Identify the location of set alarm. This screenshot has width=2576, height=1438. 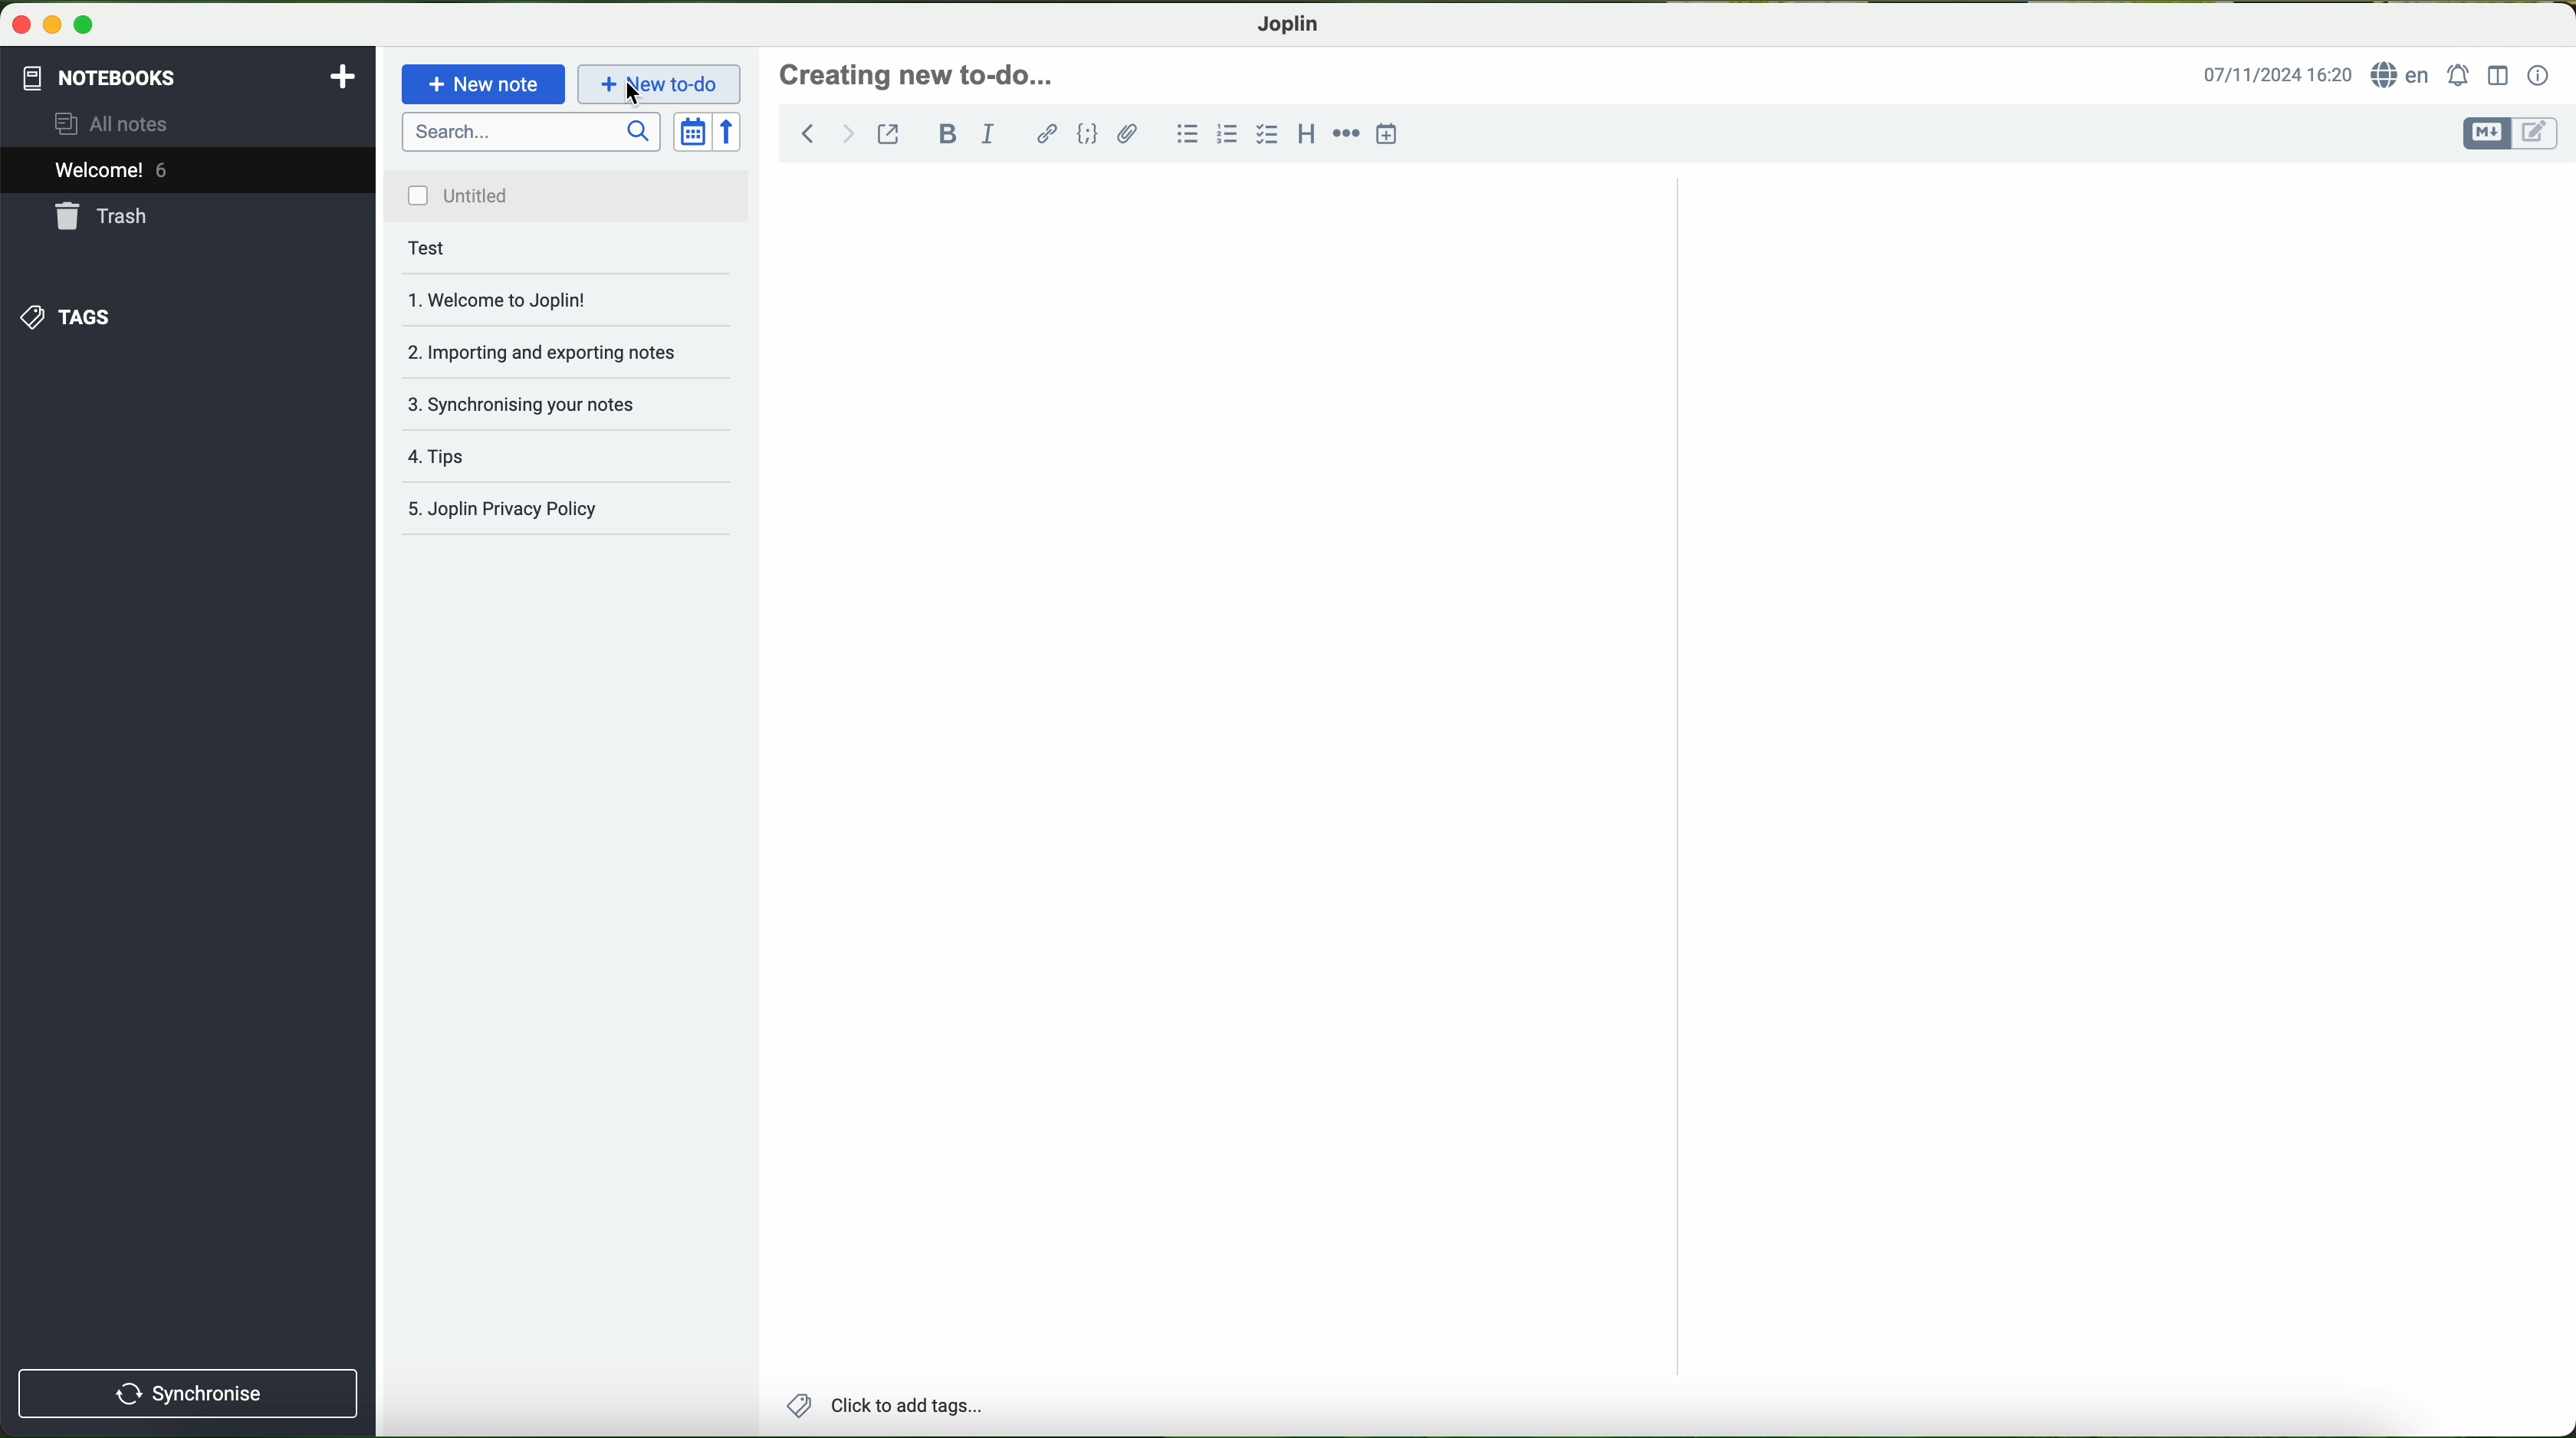
(2458, 75).